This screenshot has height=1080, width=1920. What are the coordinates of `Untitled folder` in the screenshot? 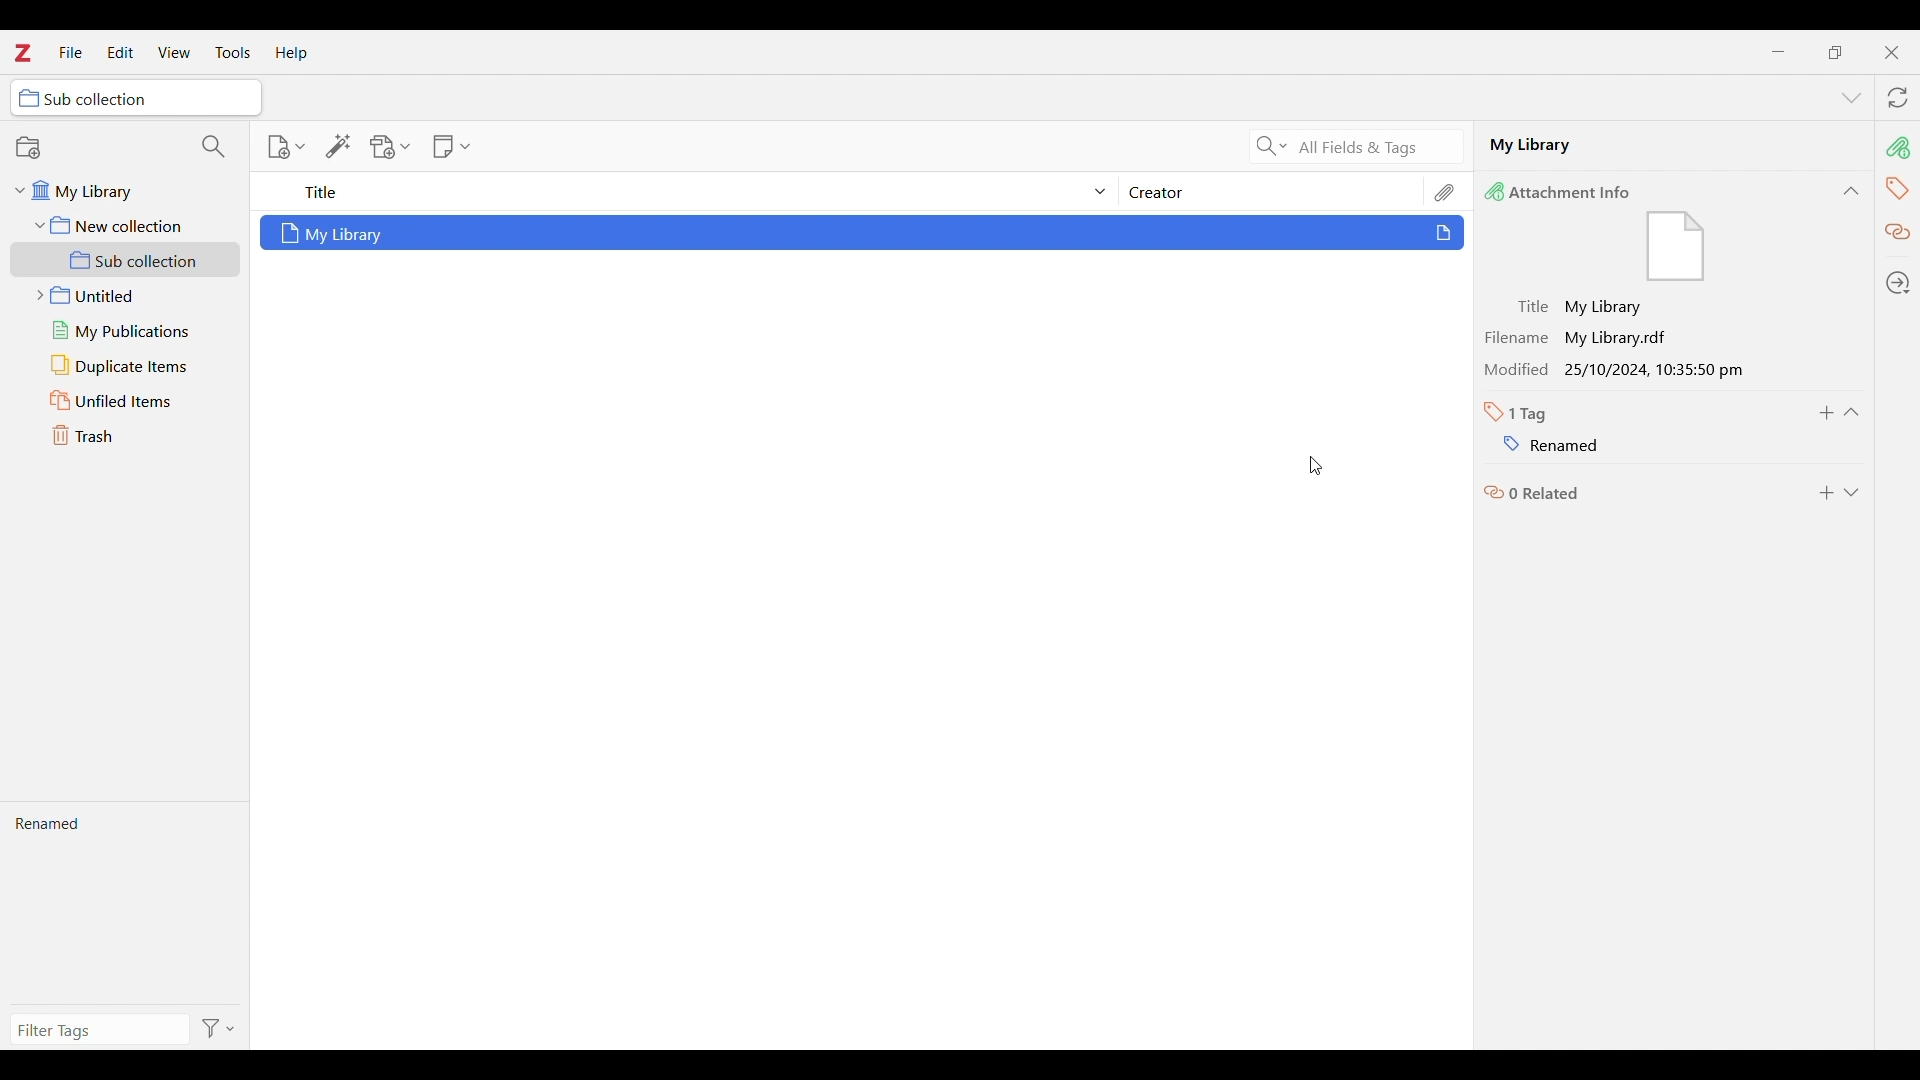 It's located at (121, 293).